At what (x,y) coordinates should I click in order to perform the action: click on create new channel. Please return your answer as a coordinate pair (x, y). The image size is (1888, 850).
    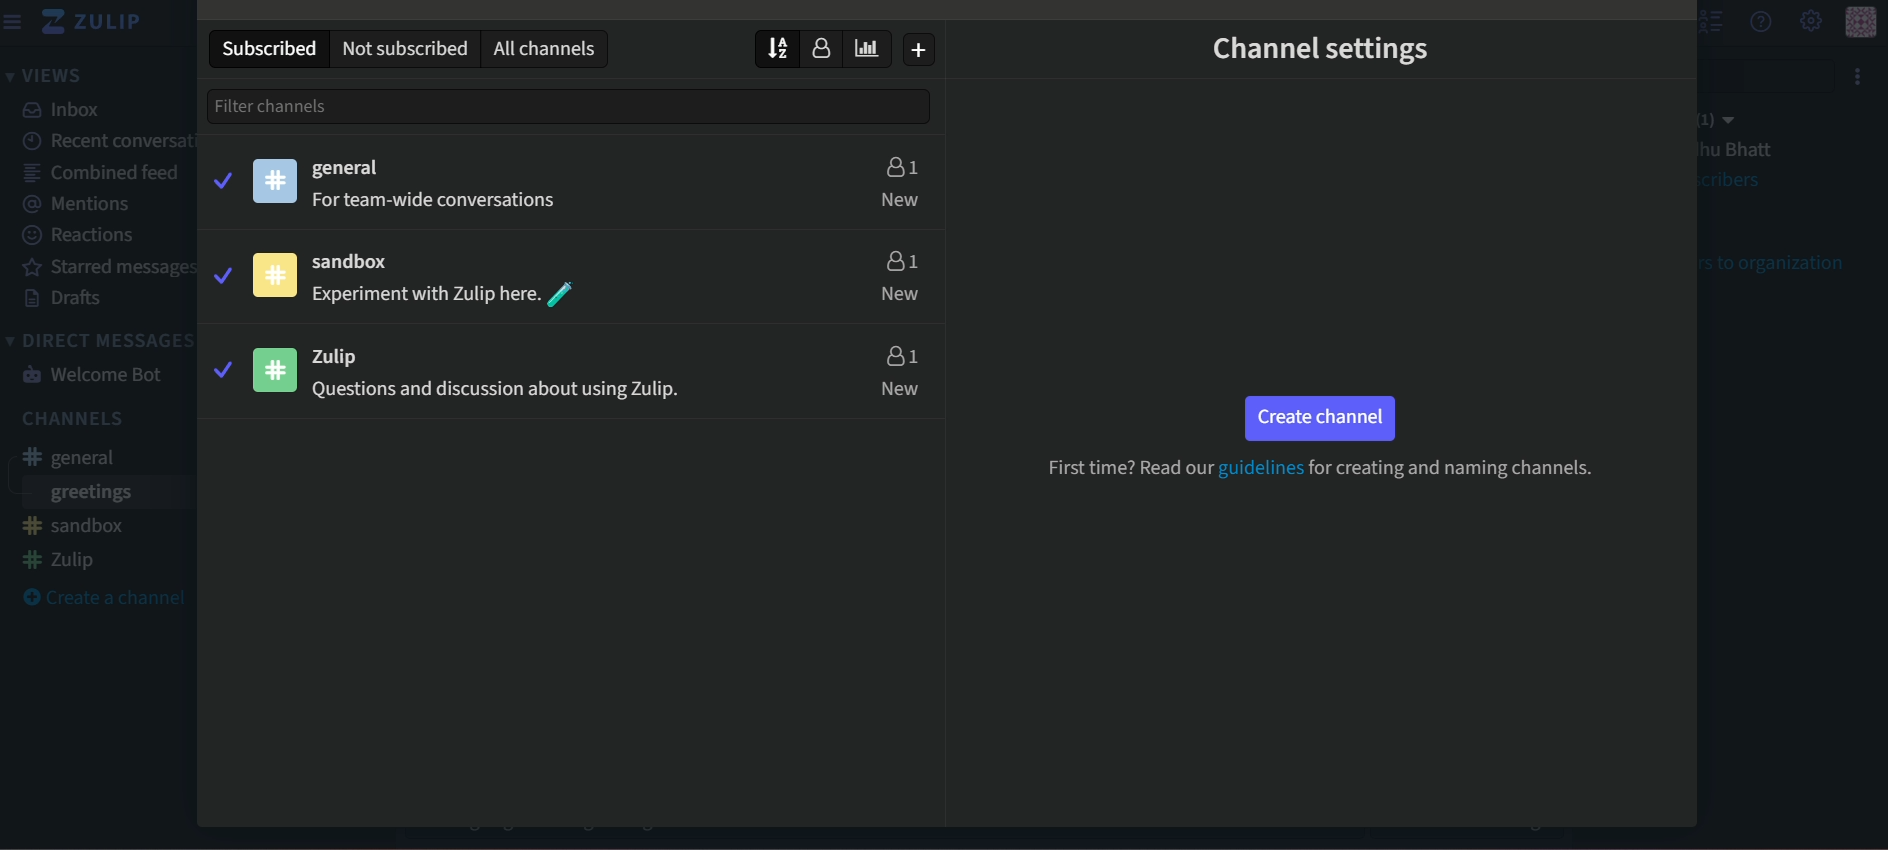
    Looking at the image, I should click on (915, 49).